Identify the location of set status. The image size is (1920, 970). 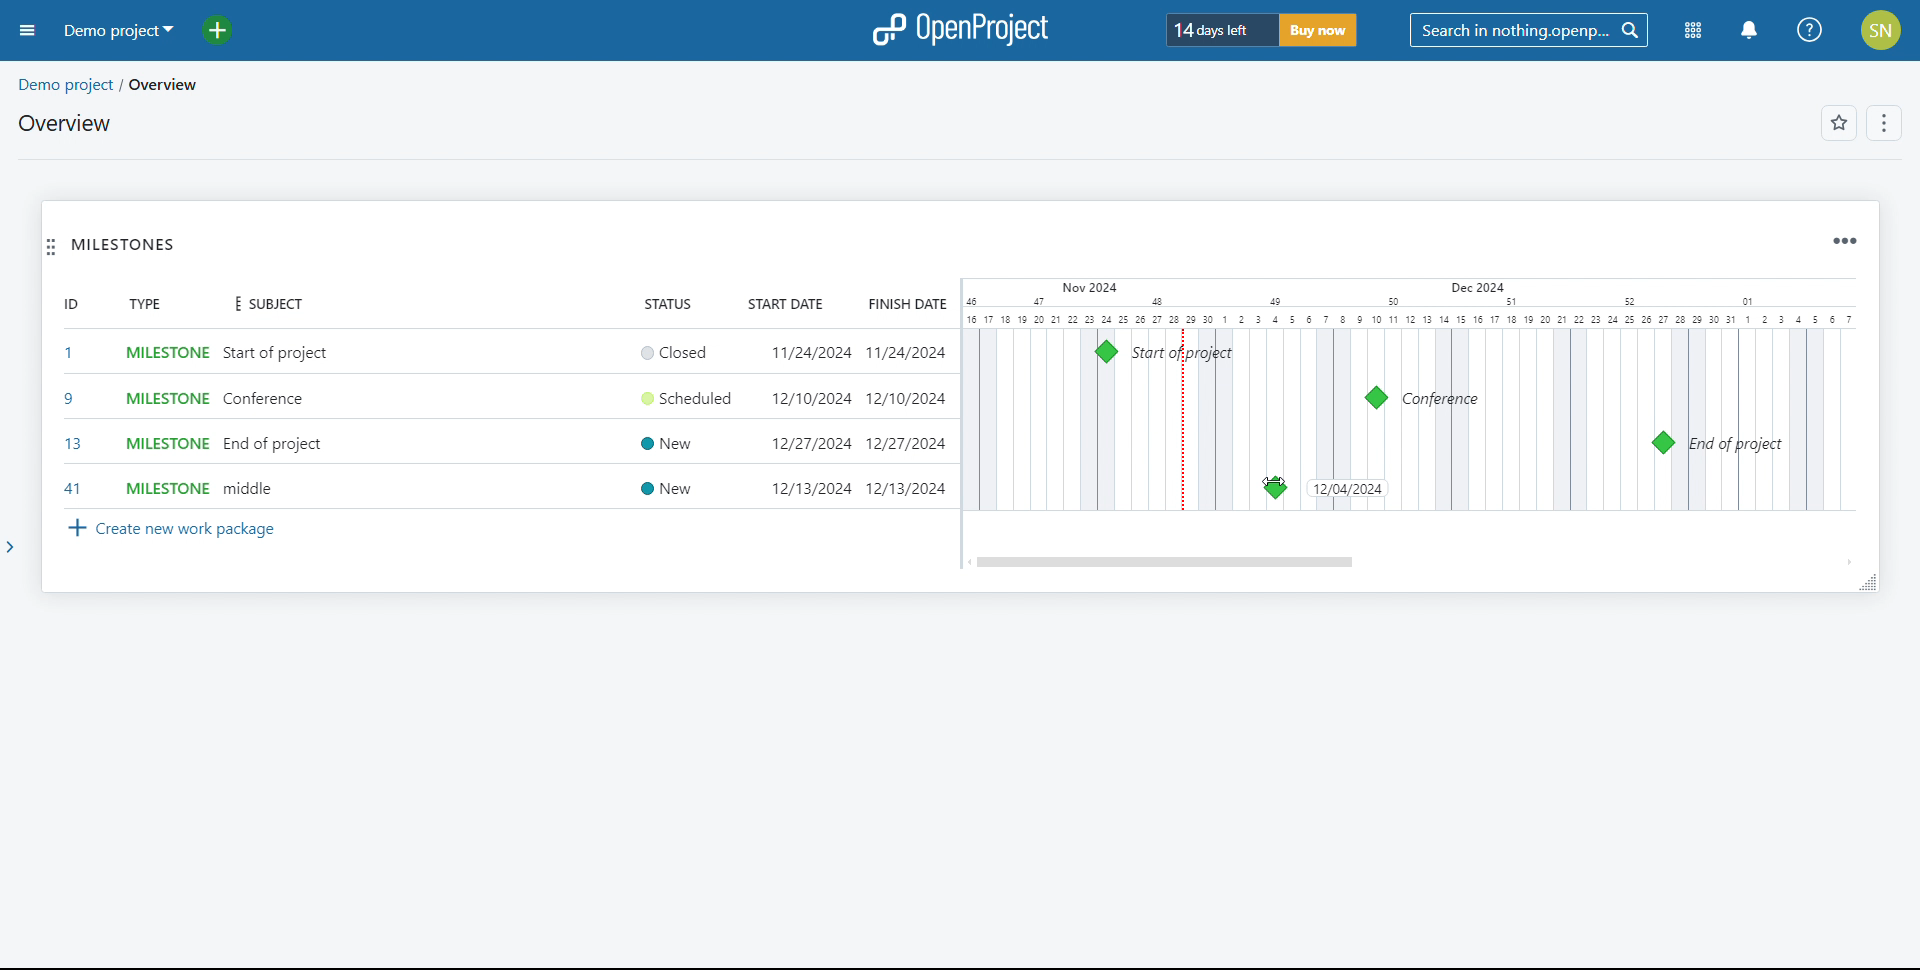
(681, 421).